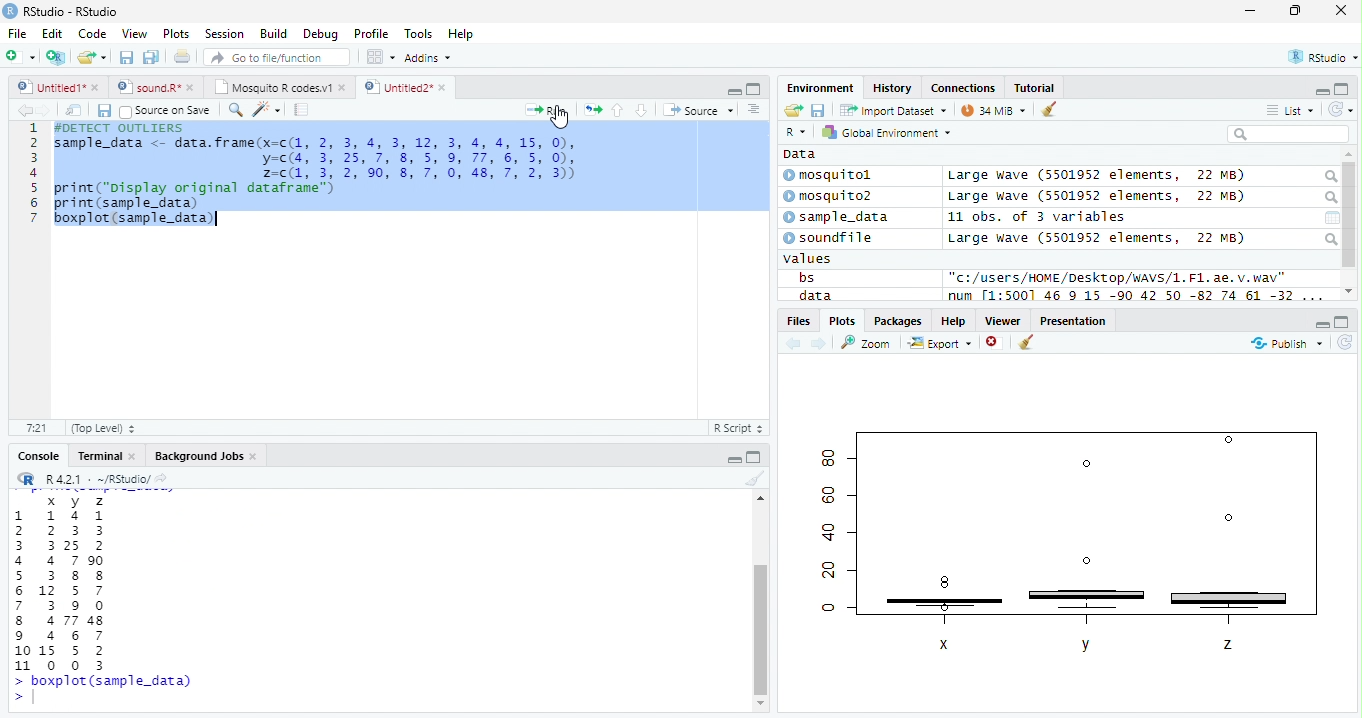 This screenshot has height=718, width=1362. What do you see at coordinates (739, 427) in the screenshot?
I see `R Script` at bounding box center [739, 427].